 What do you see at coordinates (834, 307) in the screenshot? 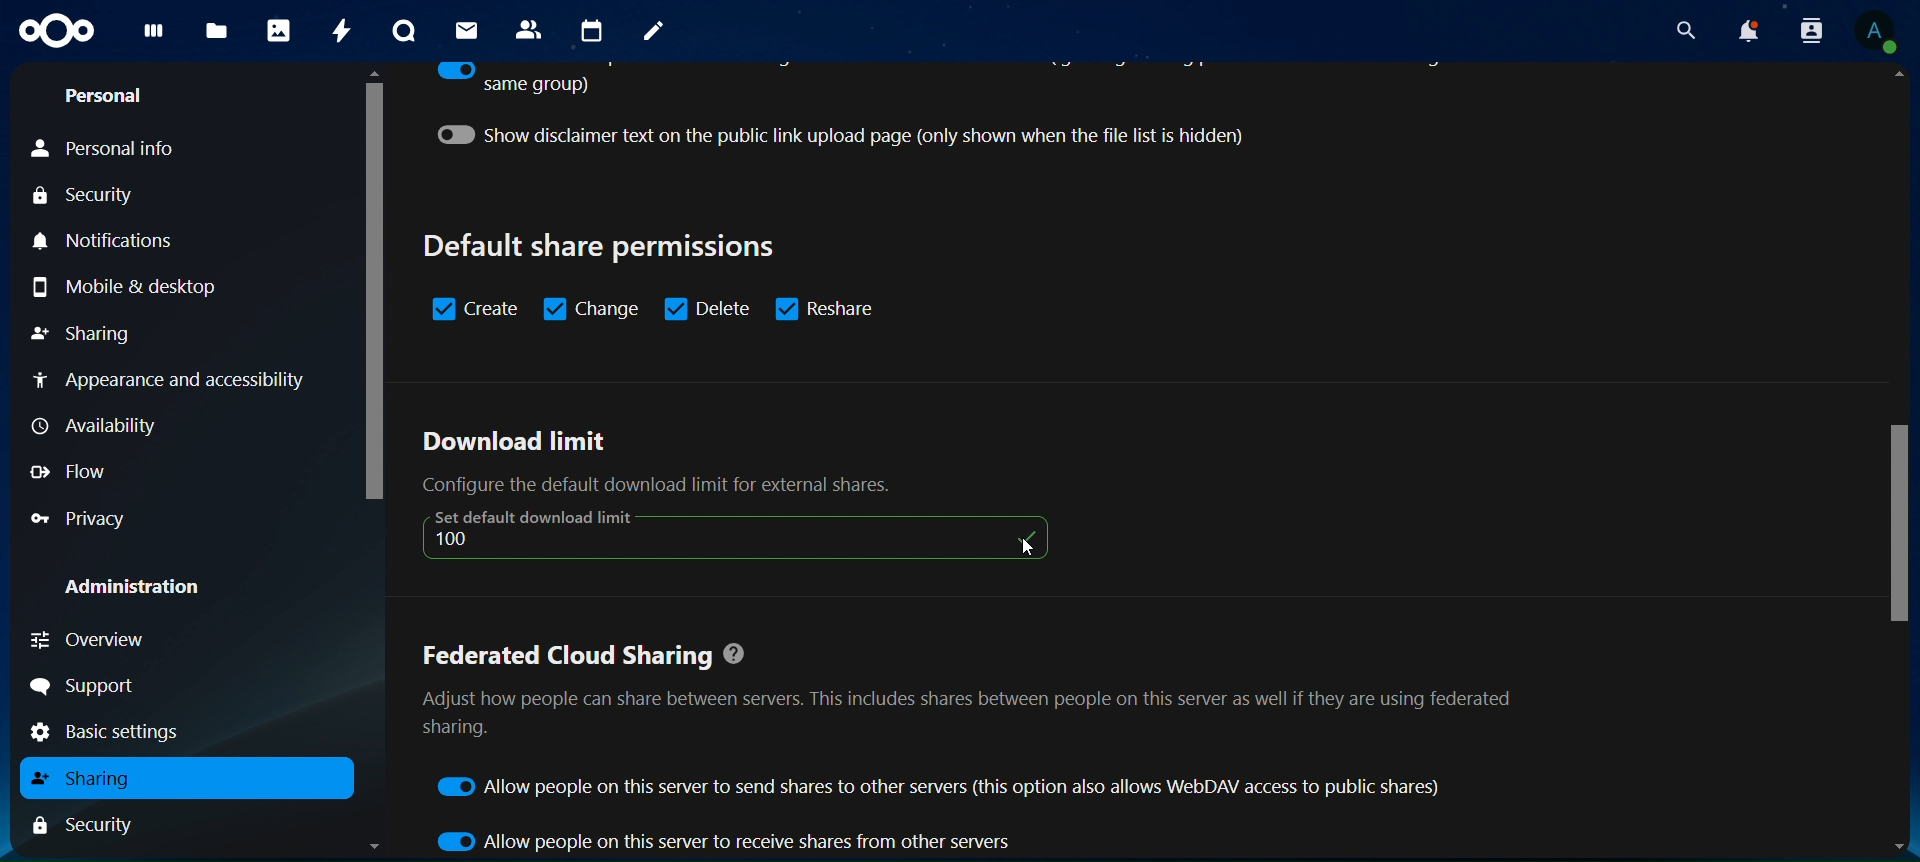
I see `reshare` at bounding box center [834, 307].